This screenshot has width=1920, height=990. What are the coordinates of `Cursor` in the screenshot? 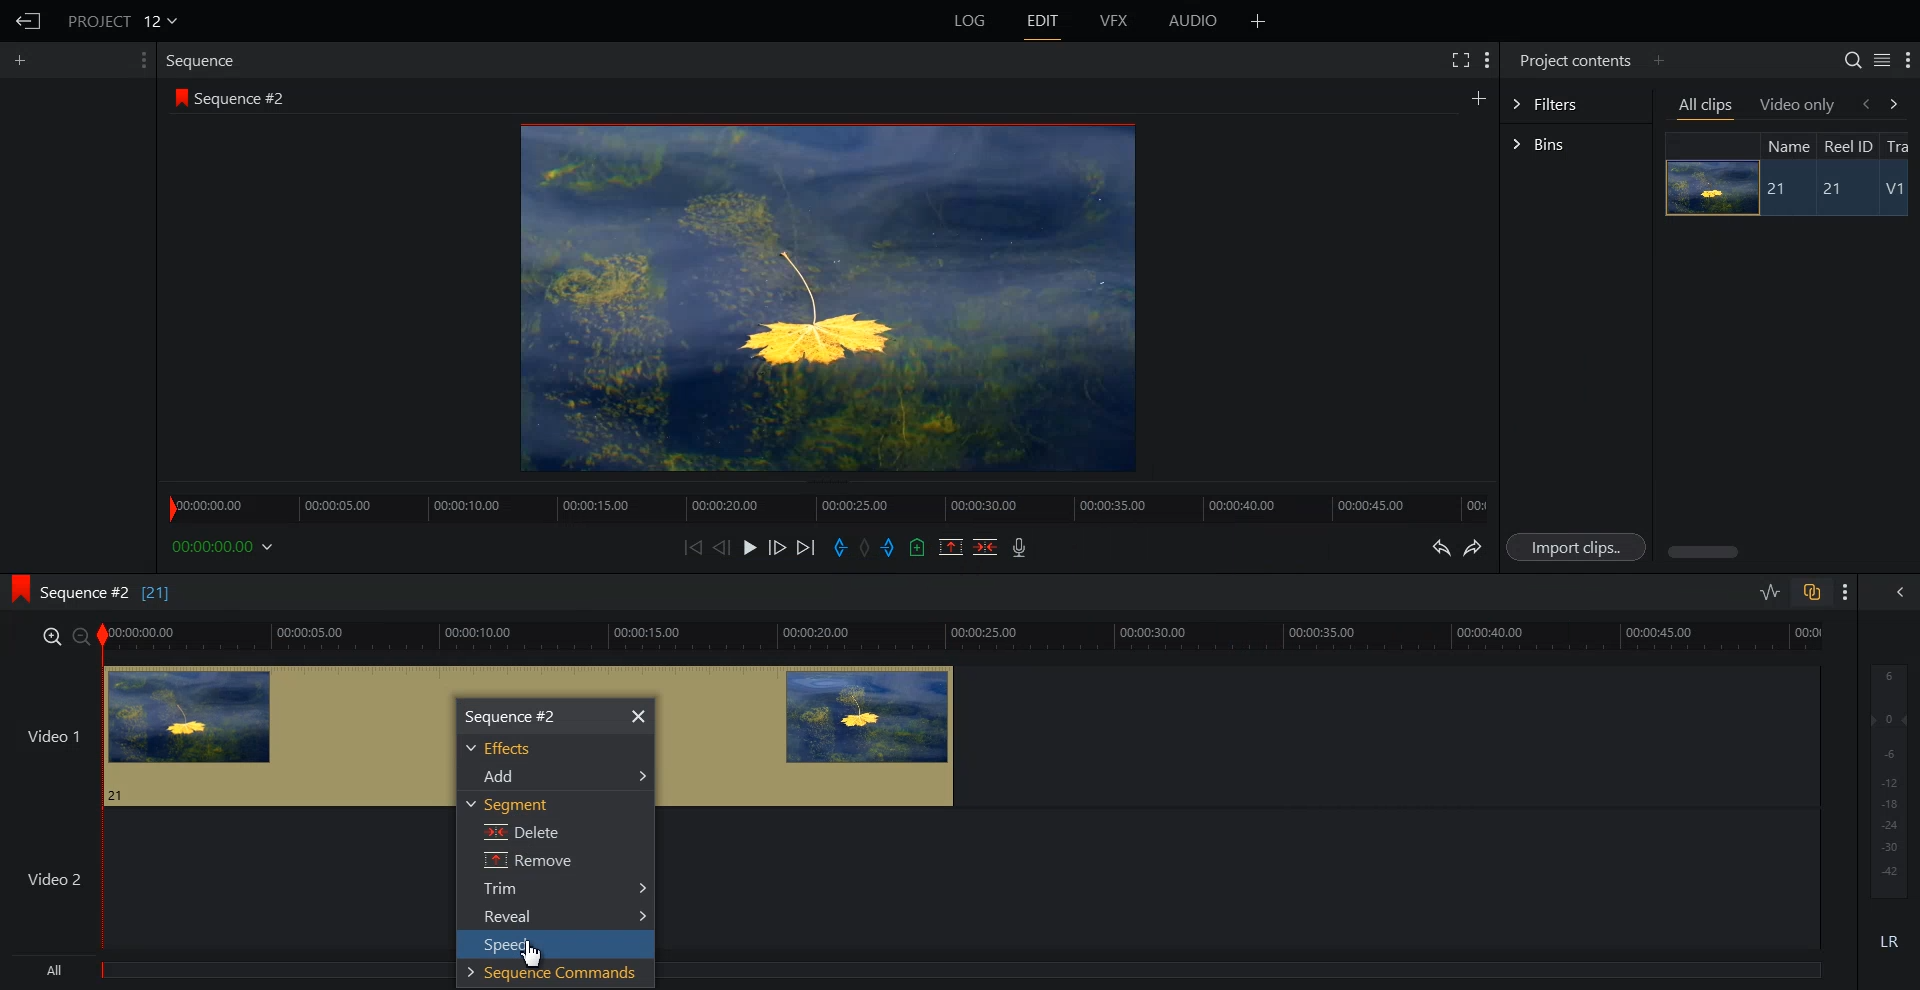 It's located at (533, 955).